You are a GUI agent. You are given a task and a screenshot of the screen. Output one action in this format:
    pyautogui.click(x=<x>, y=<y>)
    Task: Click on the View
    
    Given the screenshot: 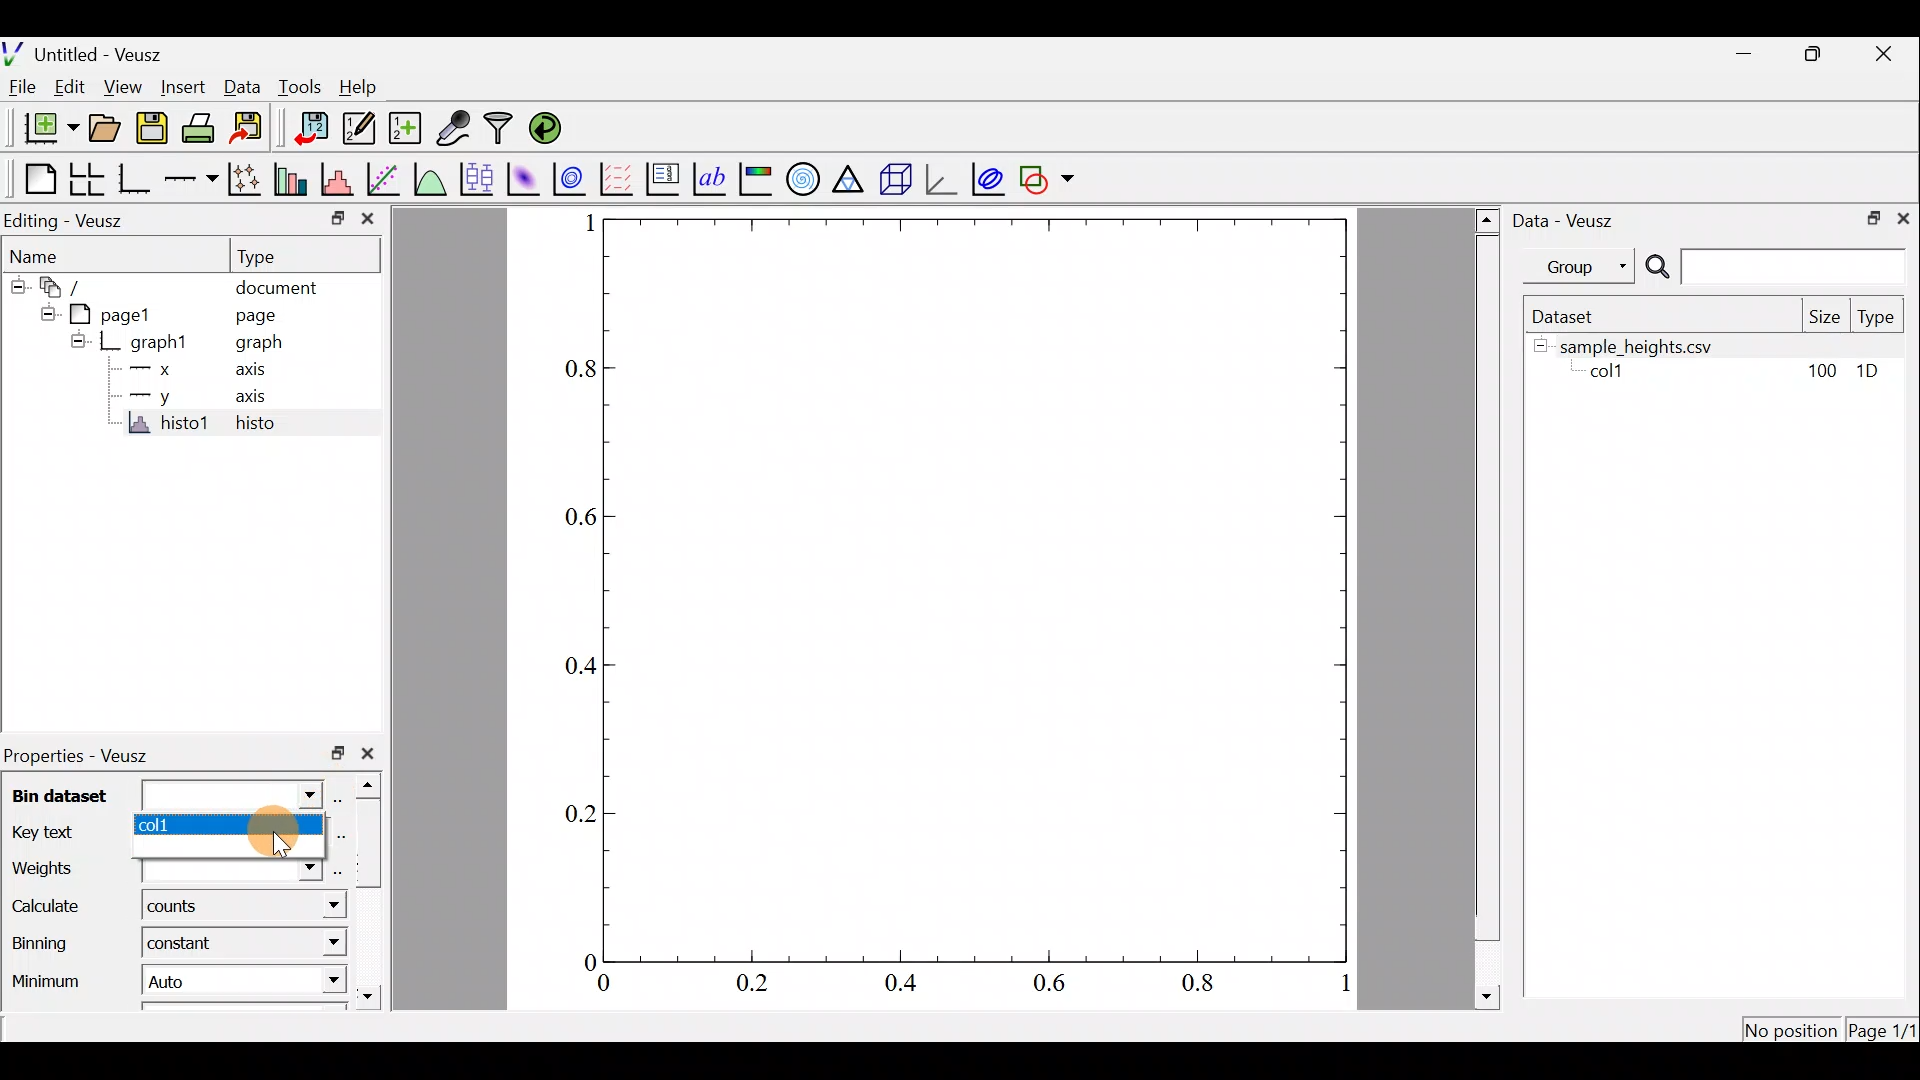 What is the action you would take?
    pyautogui.click(x=122, y=88)
    